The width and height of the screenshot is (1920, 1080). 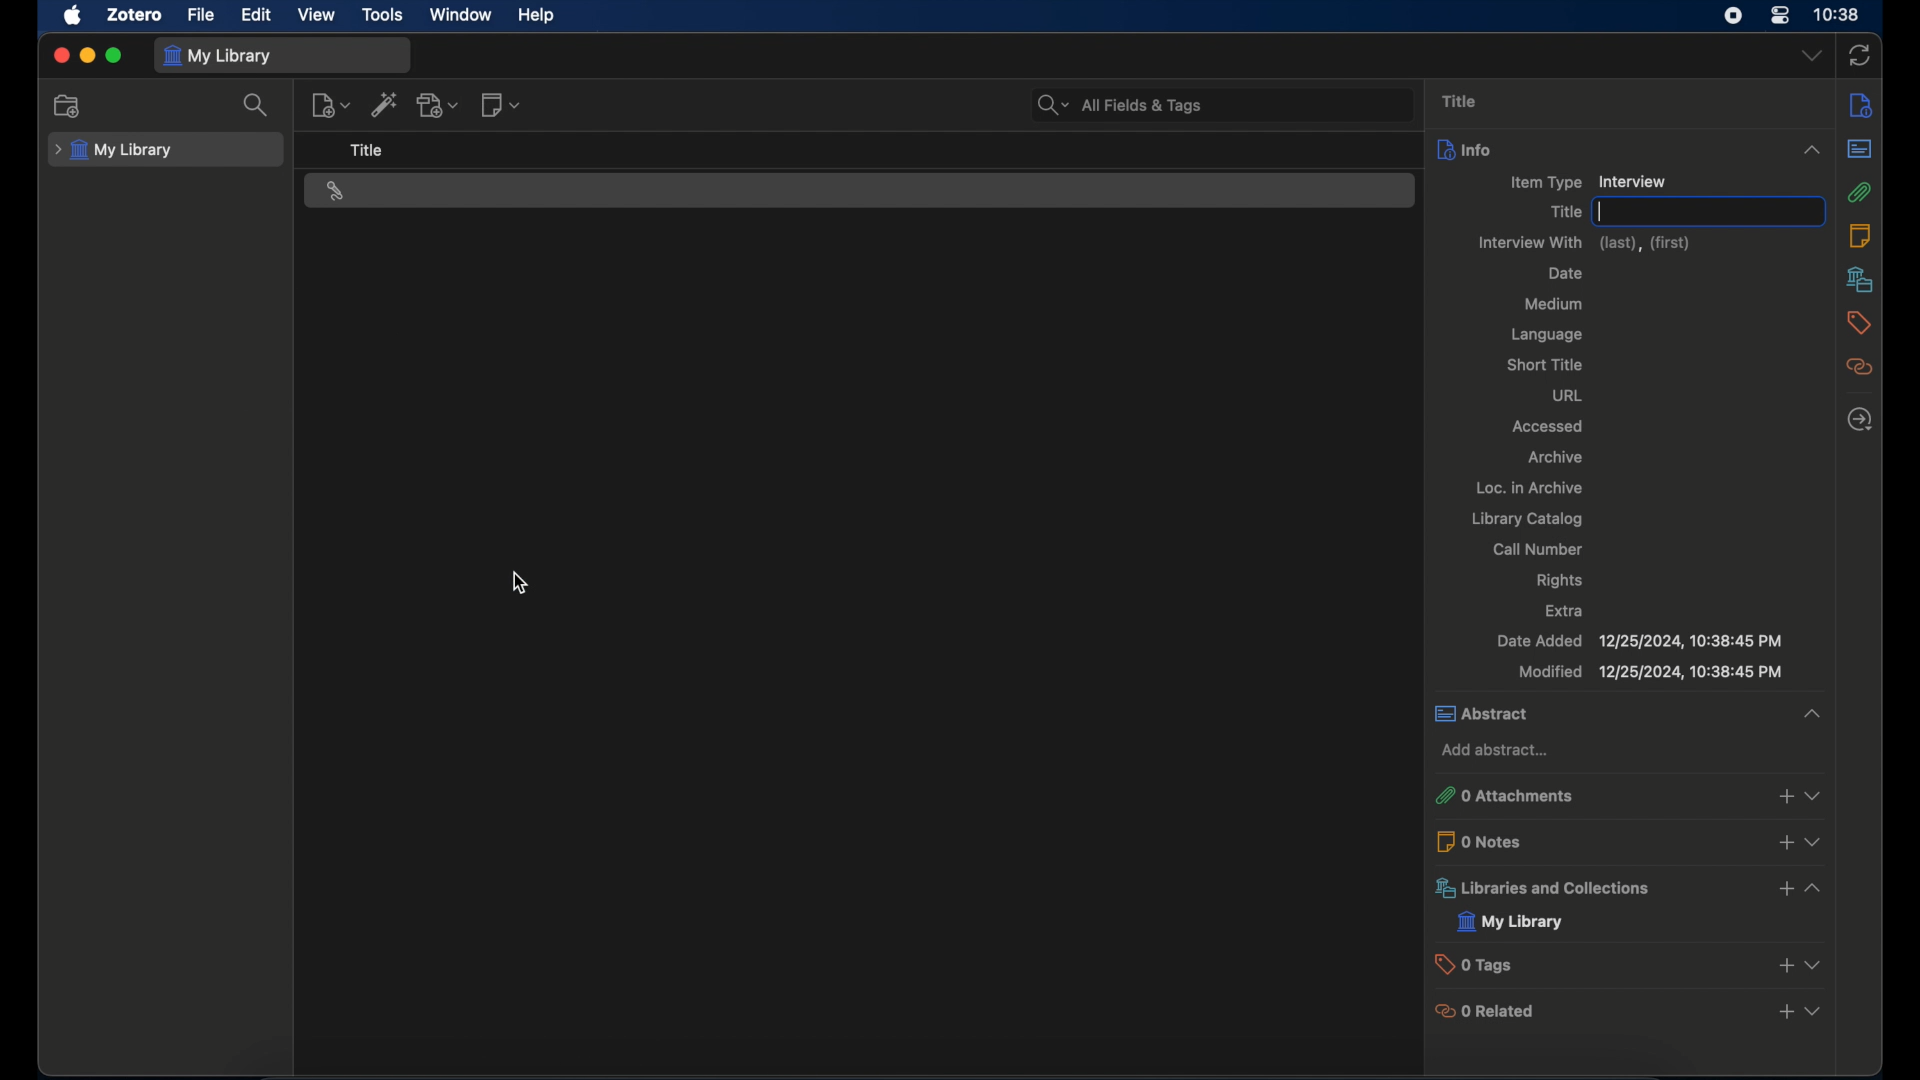 What do you see at coordinates (1567, 610) in the screenshot?
I see `extra` at bounding box center [1567, 610].